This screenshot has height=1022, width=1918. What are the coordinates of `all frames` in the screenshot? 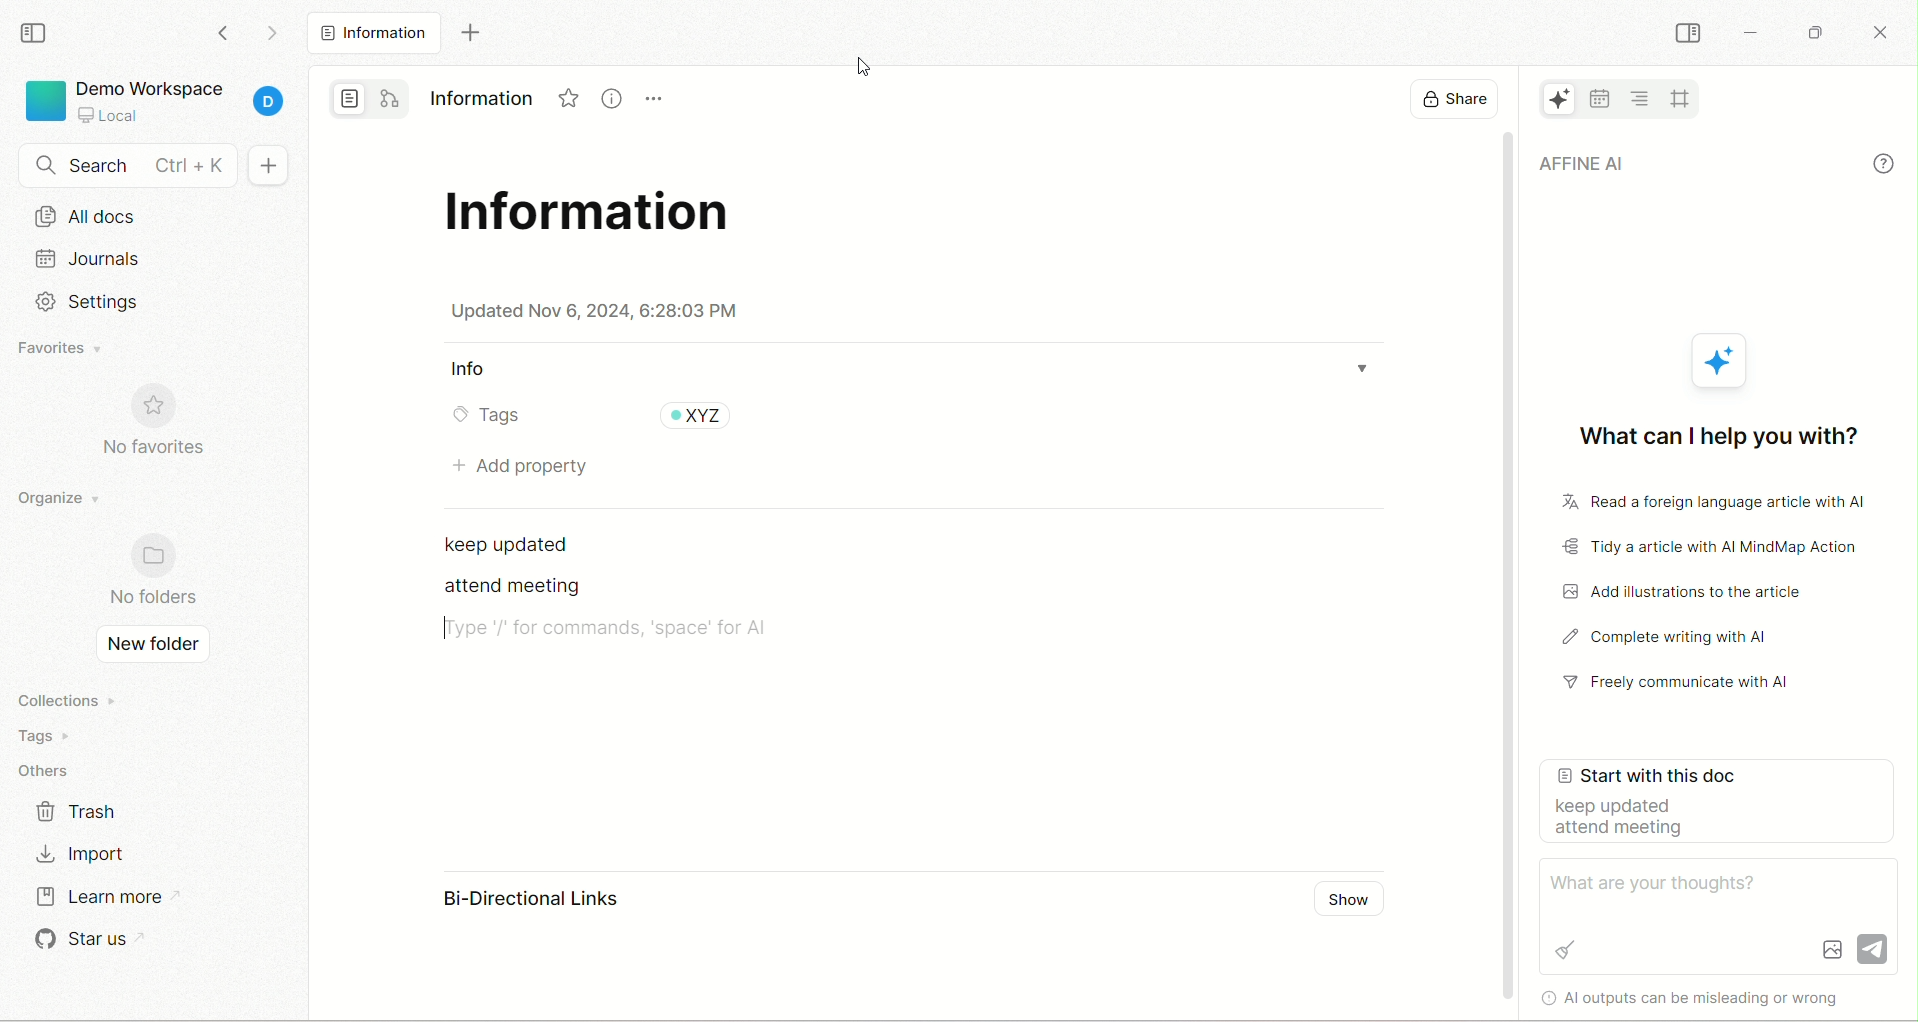 It's located at (1680, 97).